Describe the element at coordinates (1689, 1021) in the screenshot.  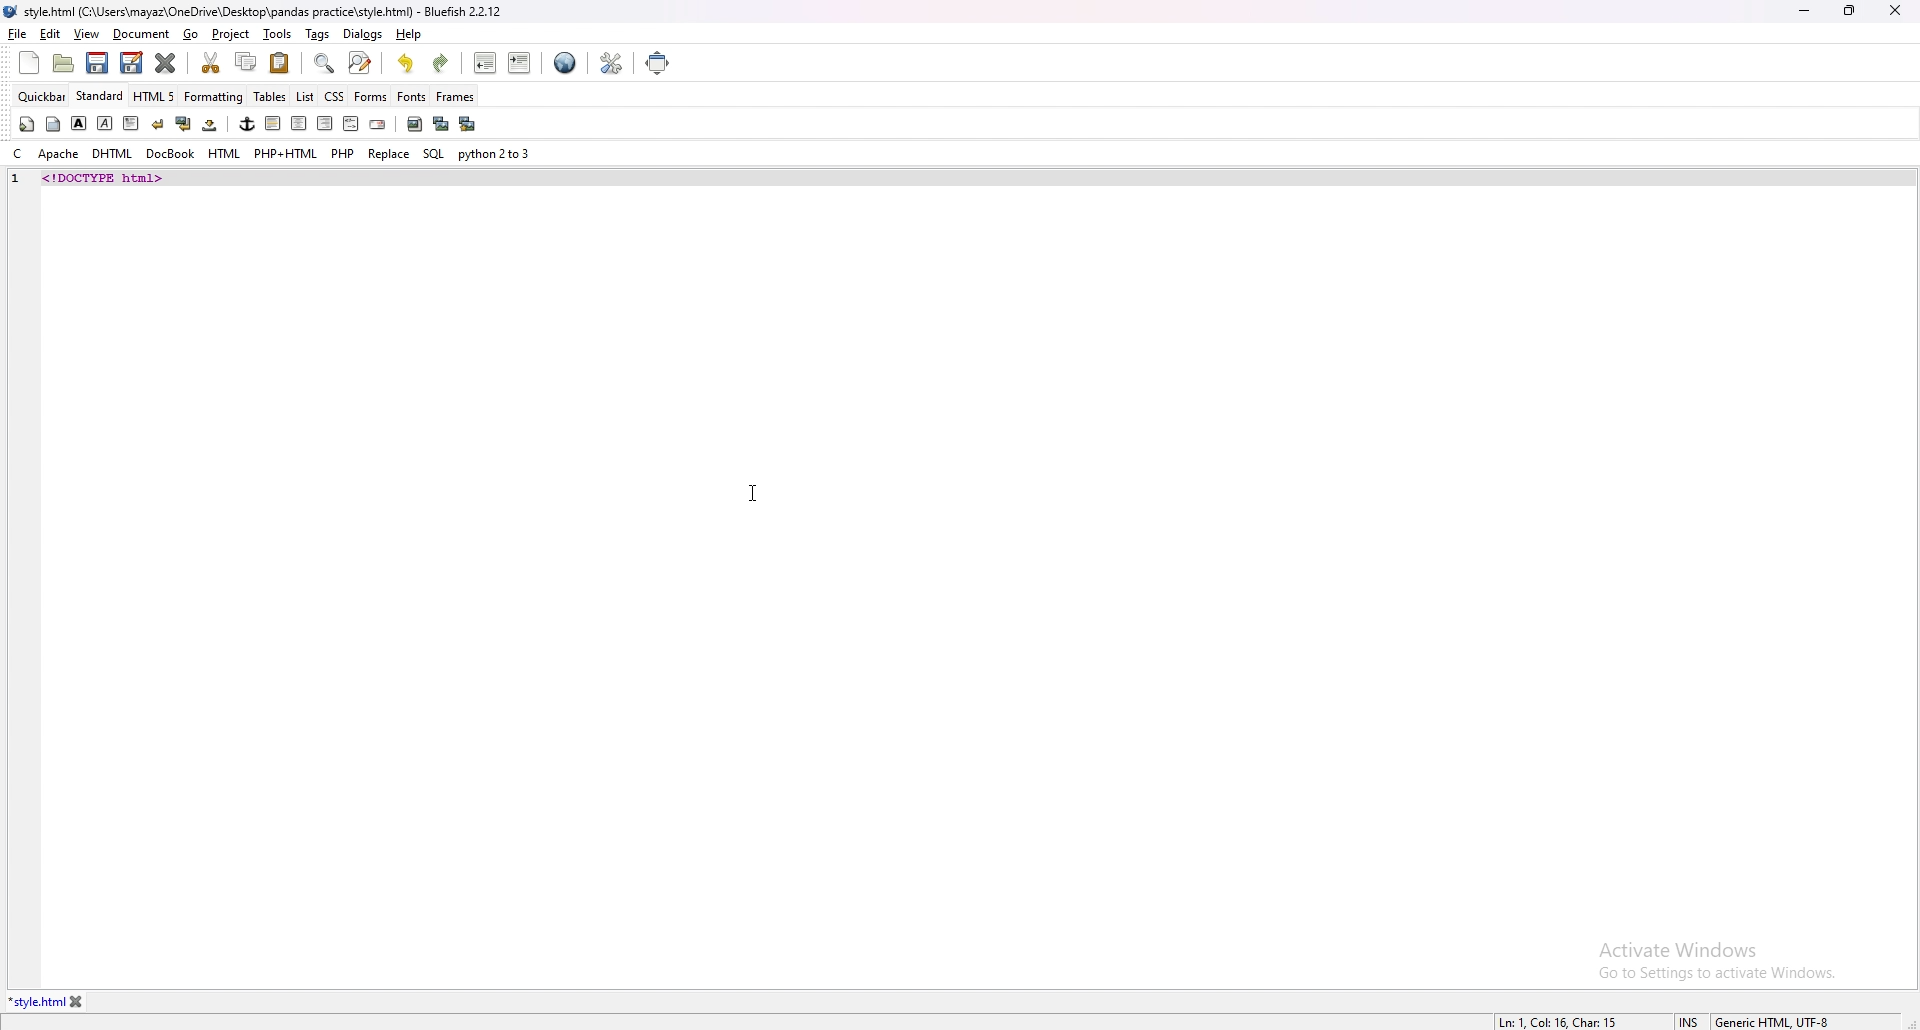
I see `cursor mode` at that location.